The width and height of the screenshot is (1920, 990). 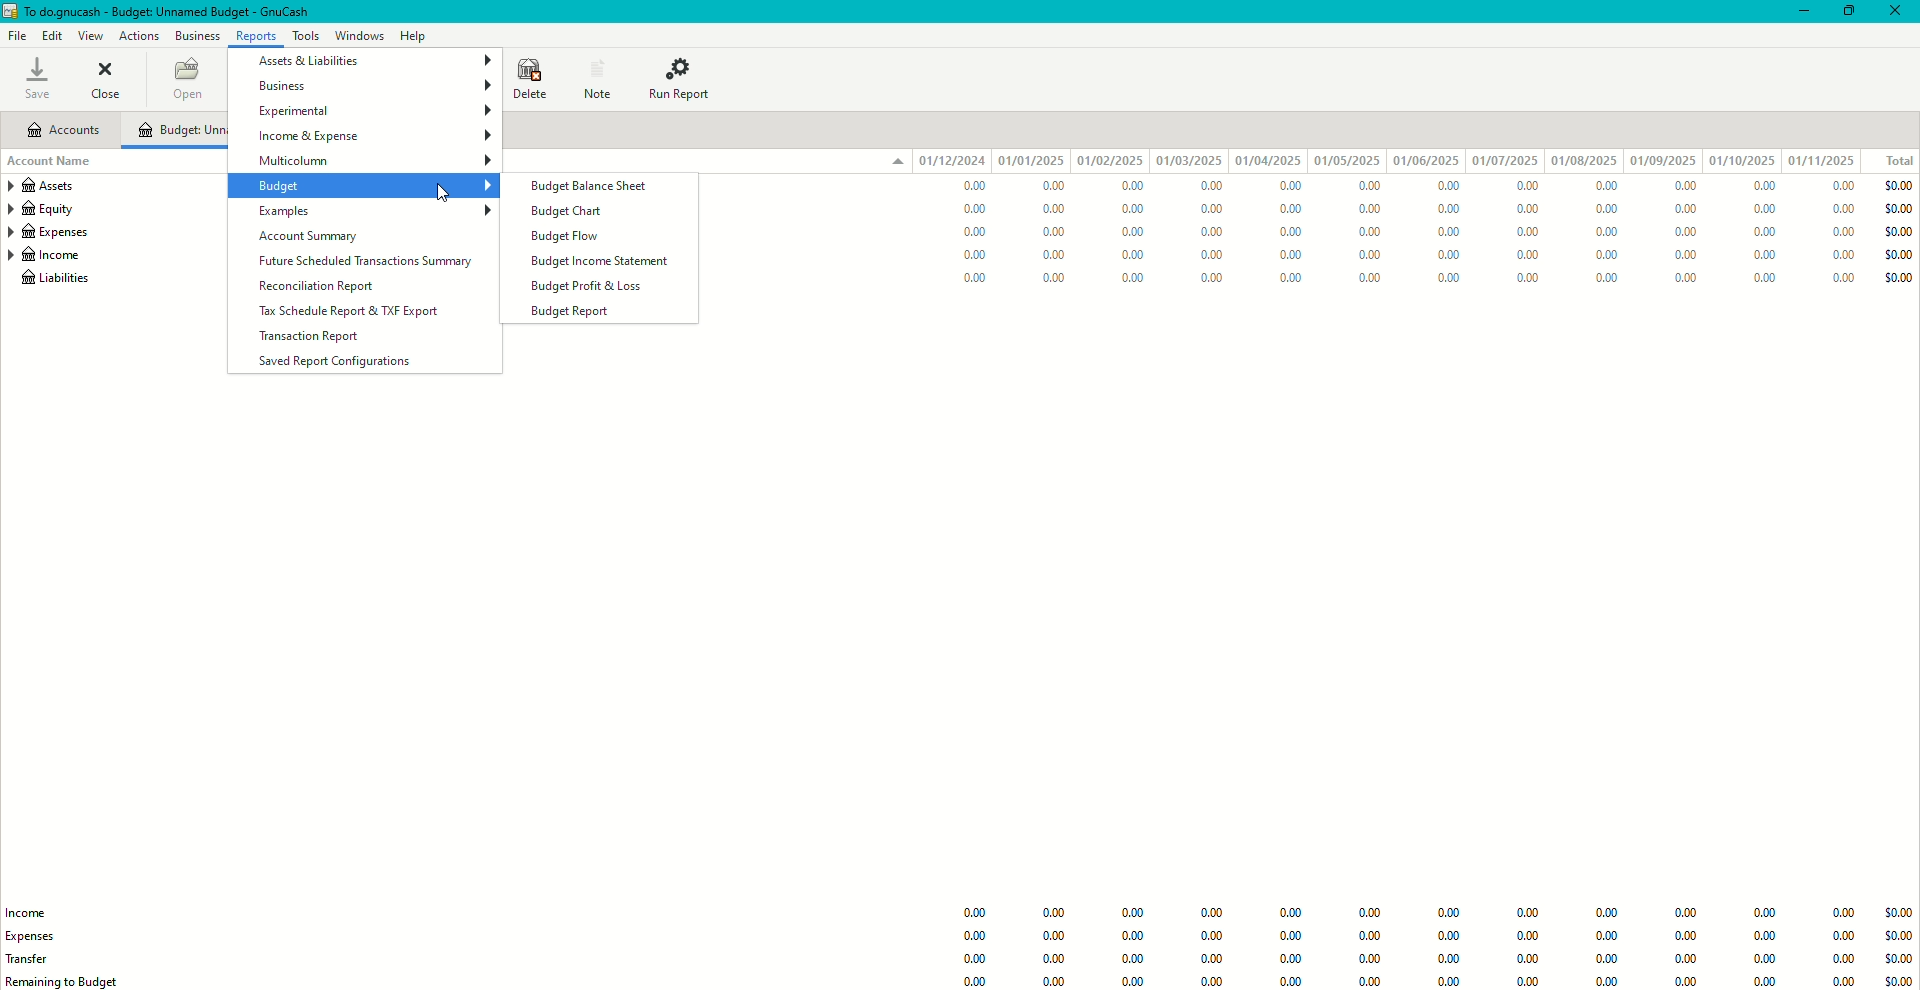 What do you see at coordinates (1210, 279) in the screenshot?
I see `0.00` at bounding box center [1210, 279].